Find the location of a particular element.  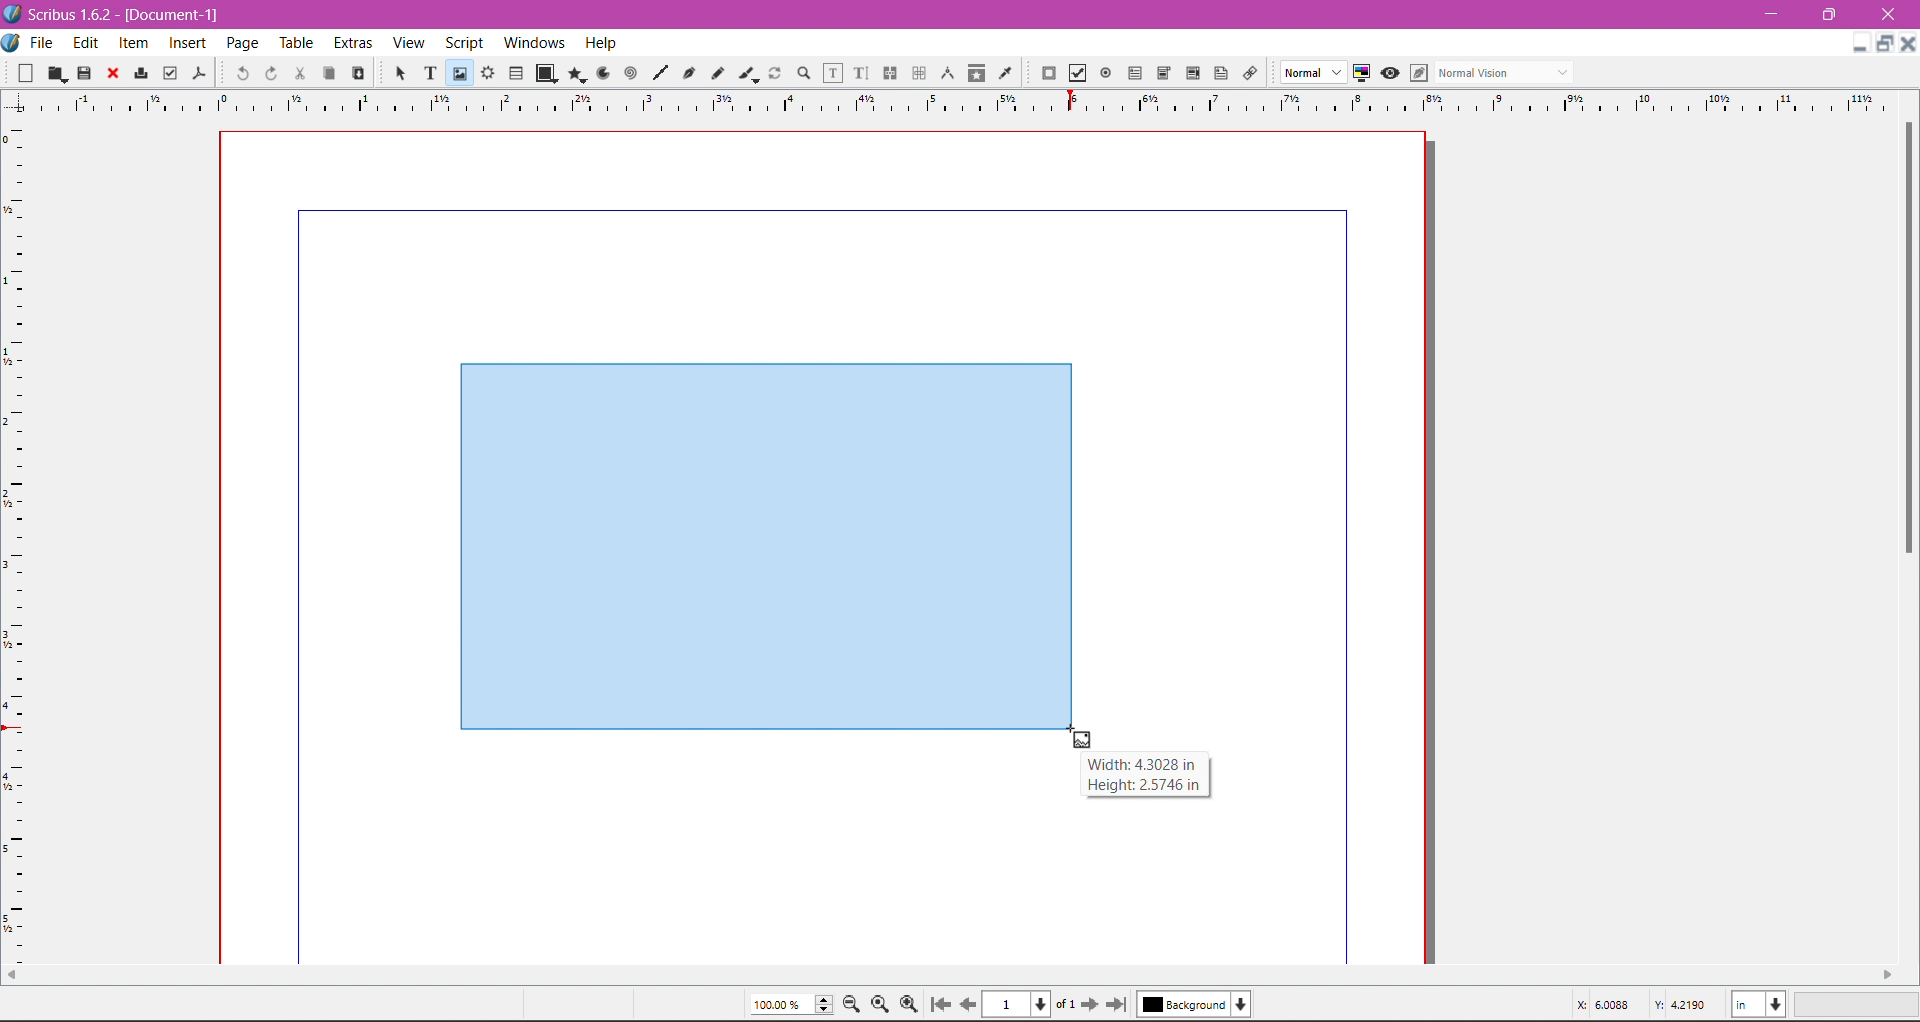

Save is located at coordinates (85, 73).